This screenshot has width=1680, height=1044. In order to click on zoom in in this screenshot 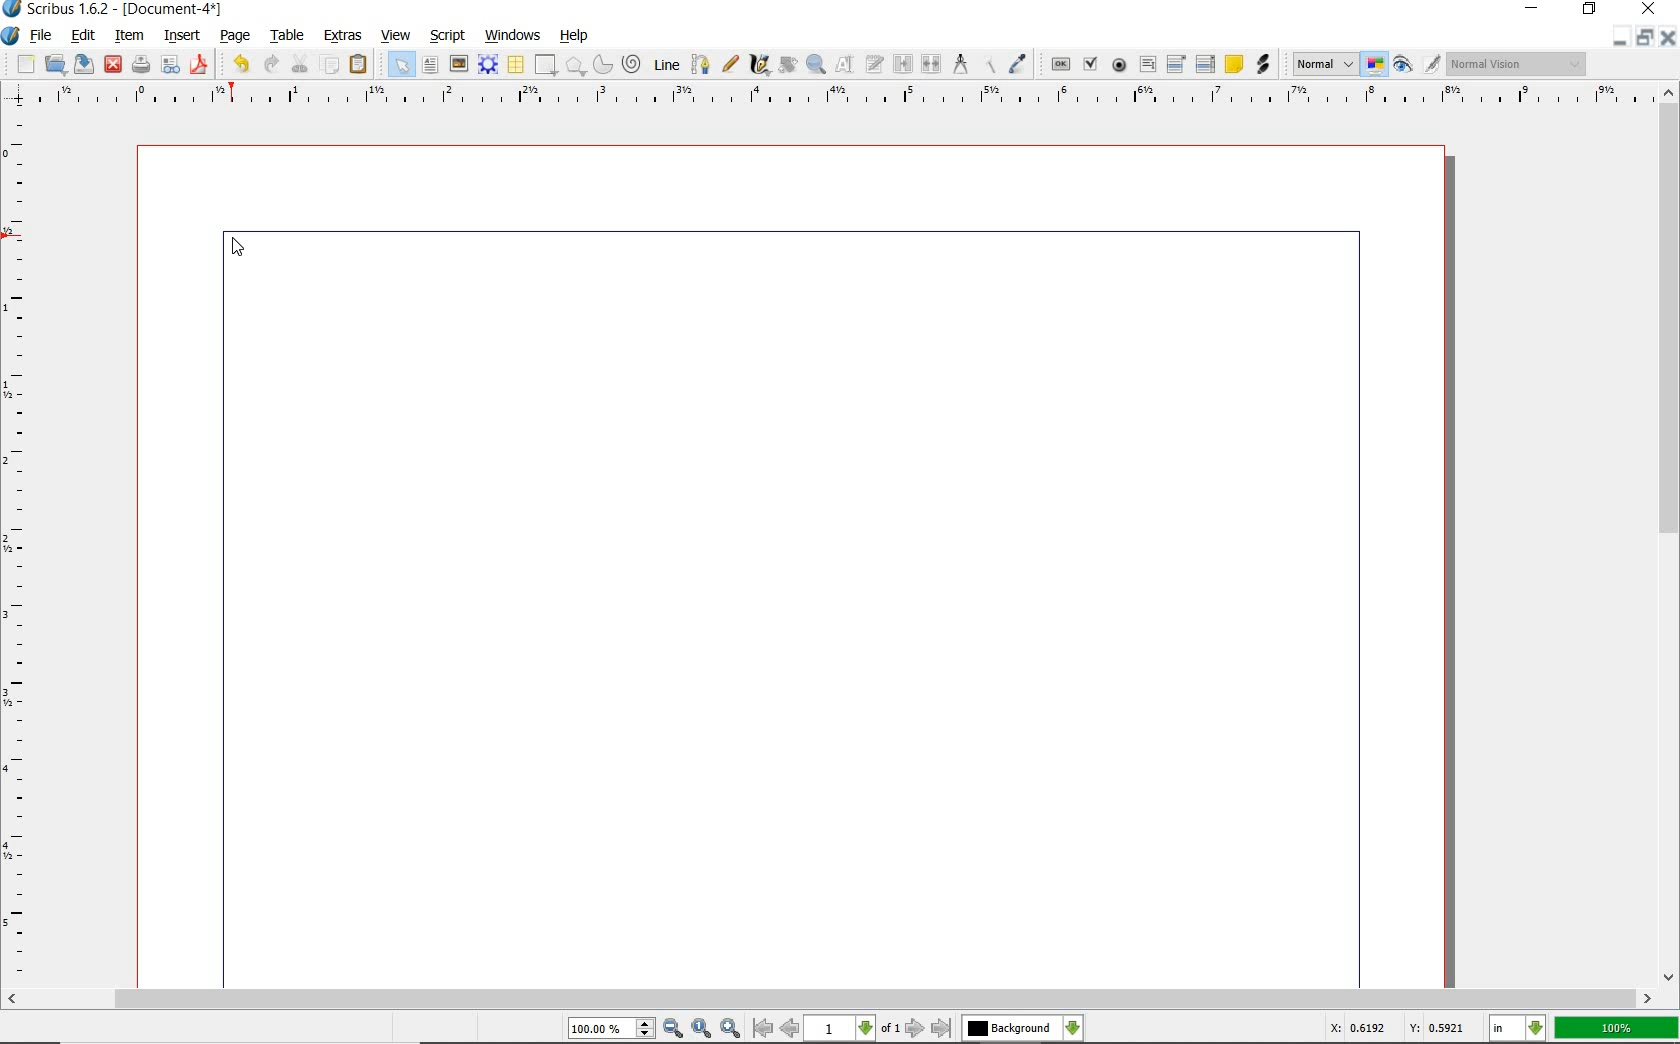, I will do `click(731, 1028)`.